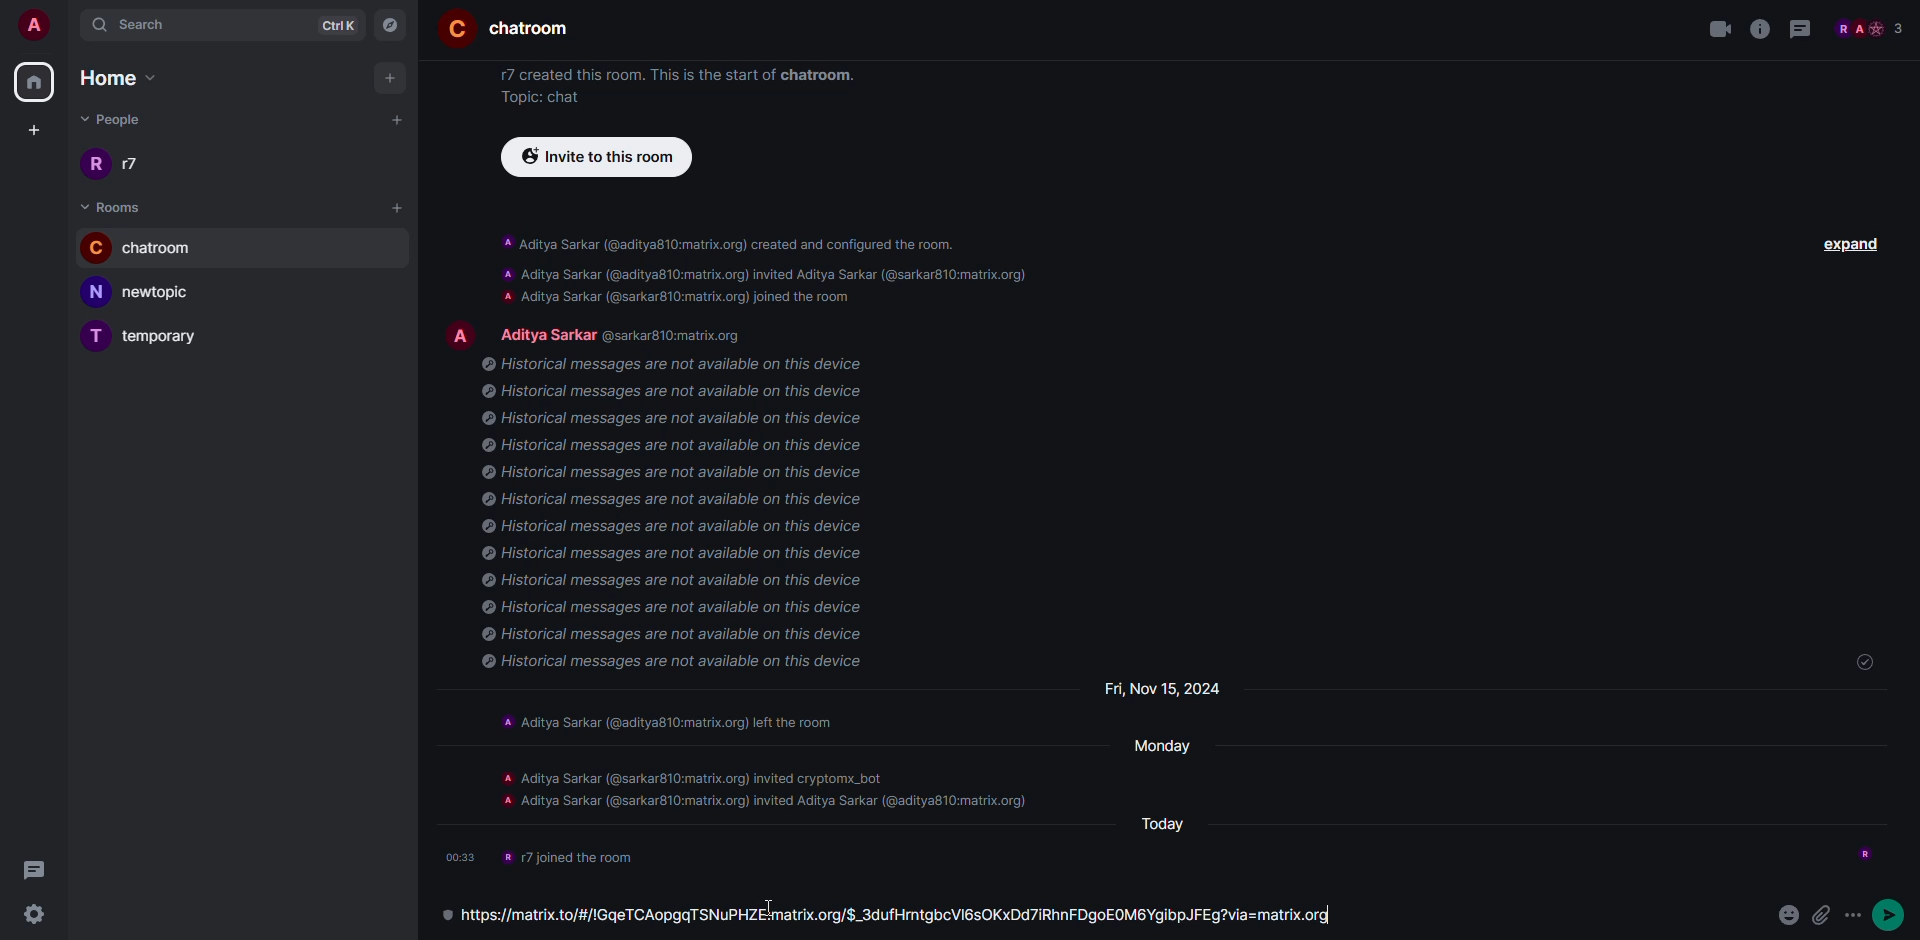 The width and height of the screenshot is (1920, 940). I want to click on 17 created this room. This is the start of chatroom.
Topic: chat, so click(672, 85).